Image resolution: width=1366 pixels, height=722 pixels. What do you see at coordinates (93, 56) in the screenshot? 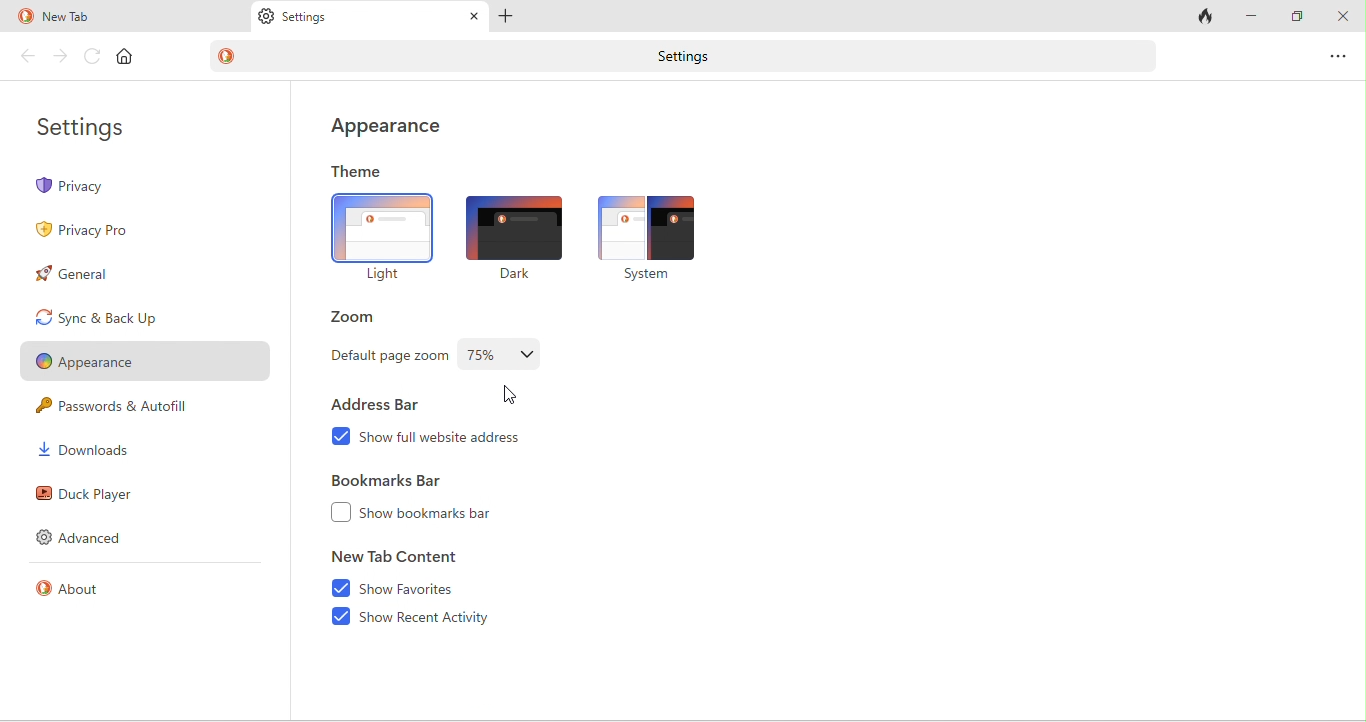
I see `reload page` at bounding box center [93, 56].